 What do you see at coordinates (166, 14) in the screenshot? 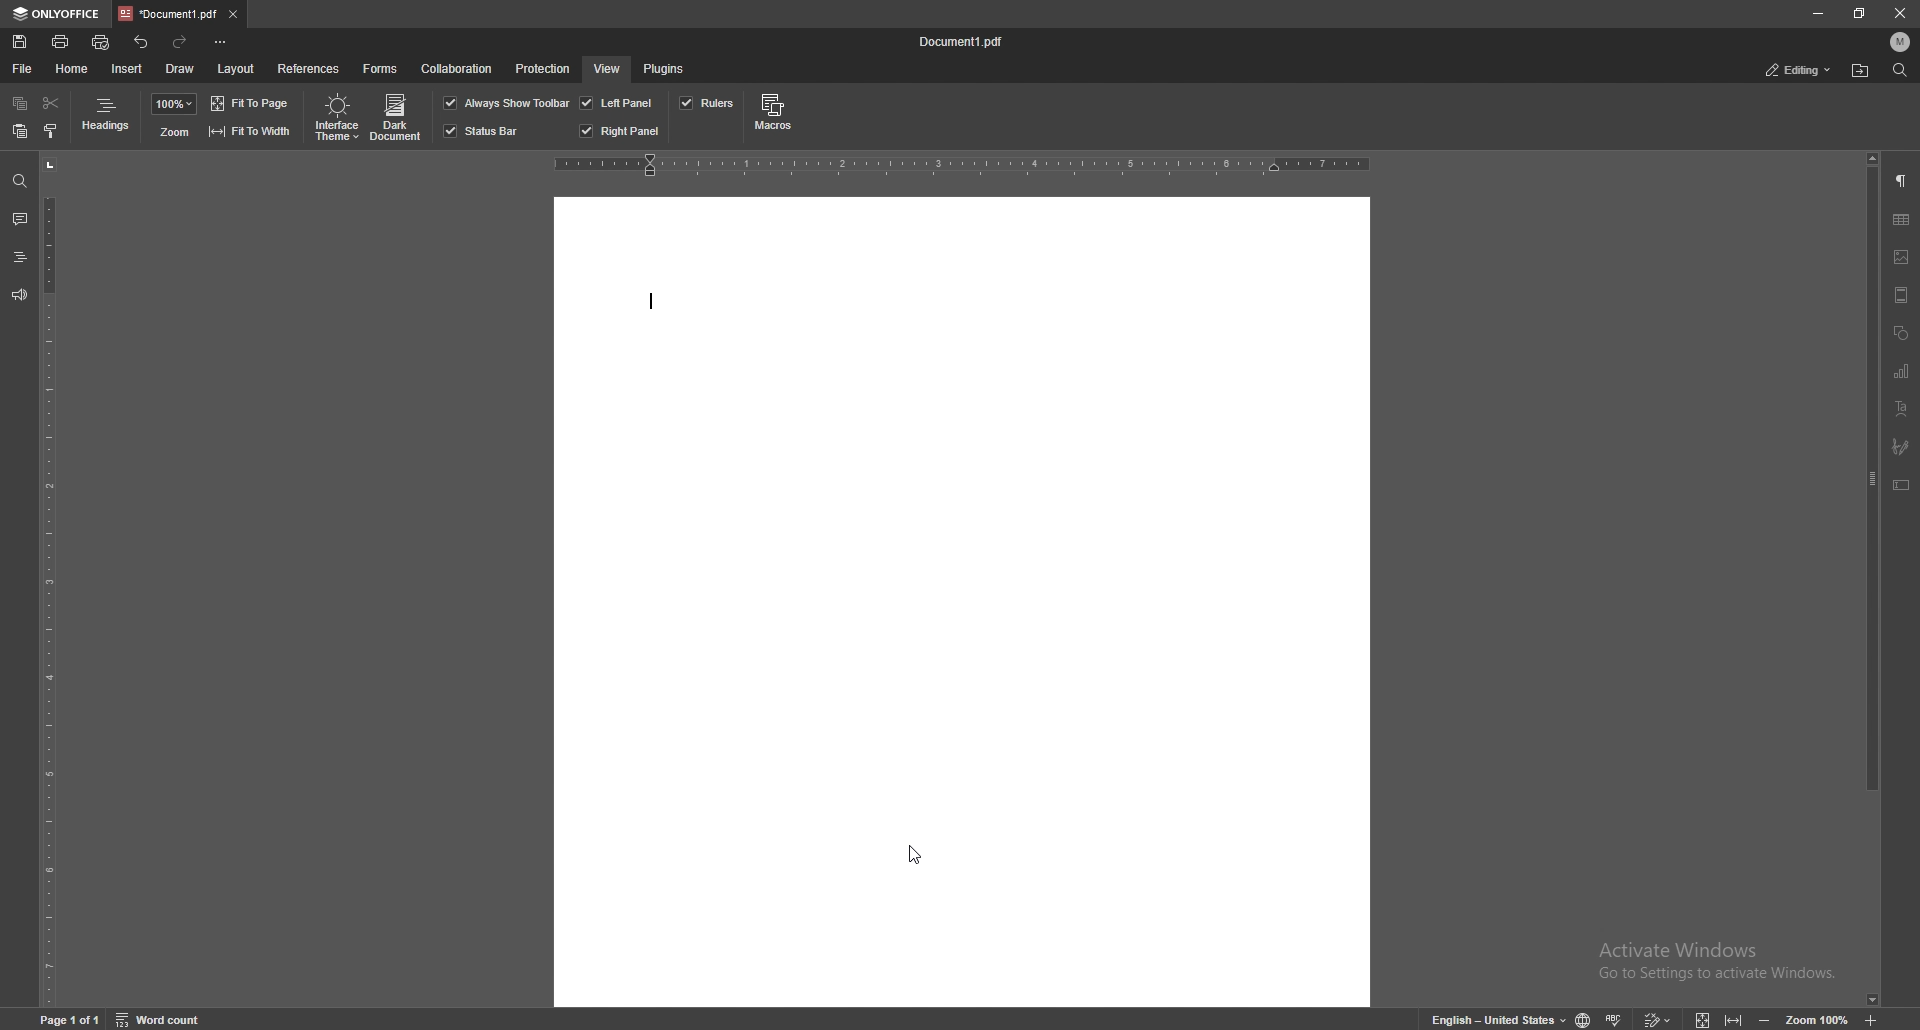
I see `tab` at bounding box center [166, 14].